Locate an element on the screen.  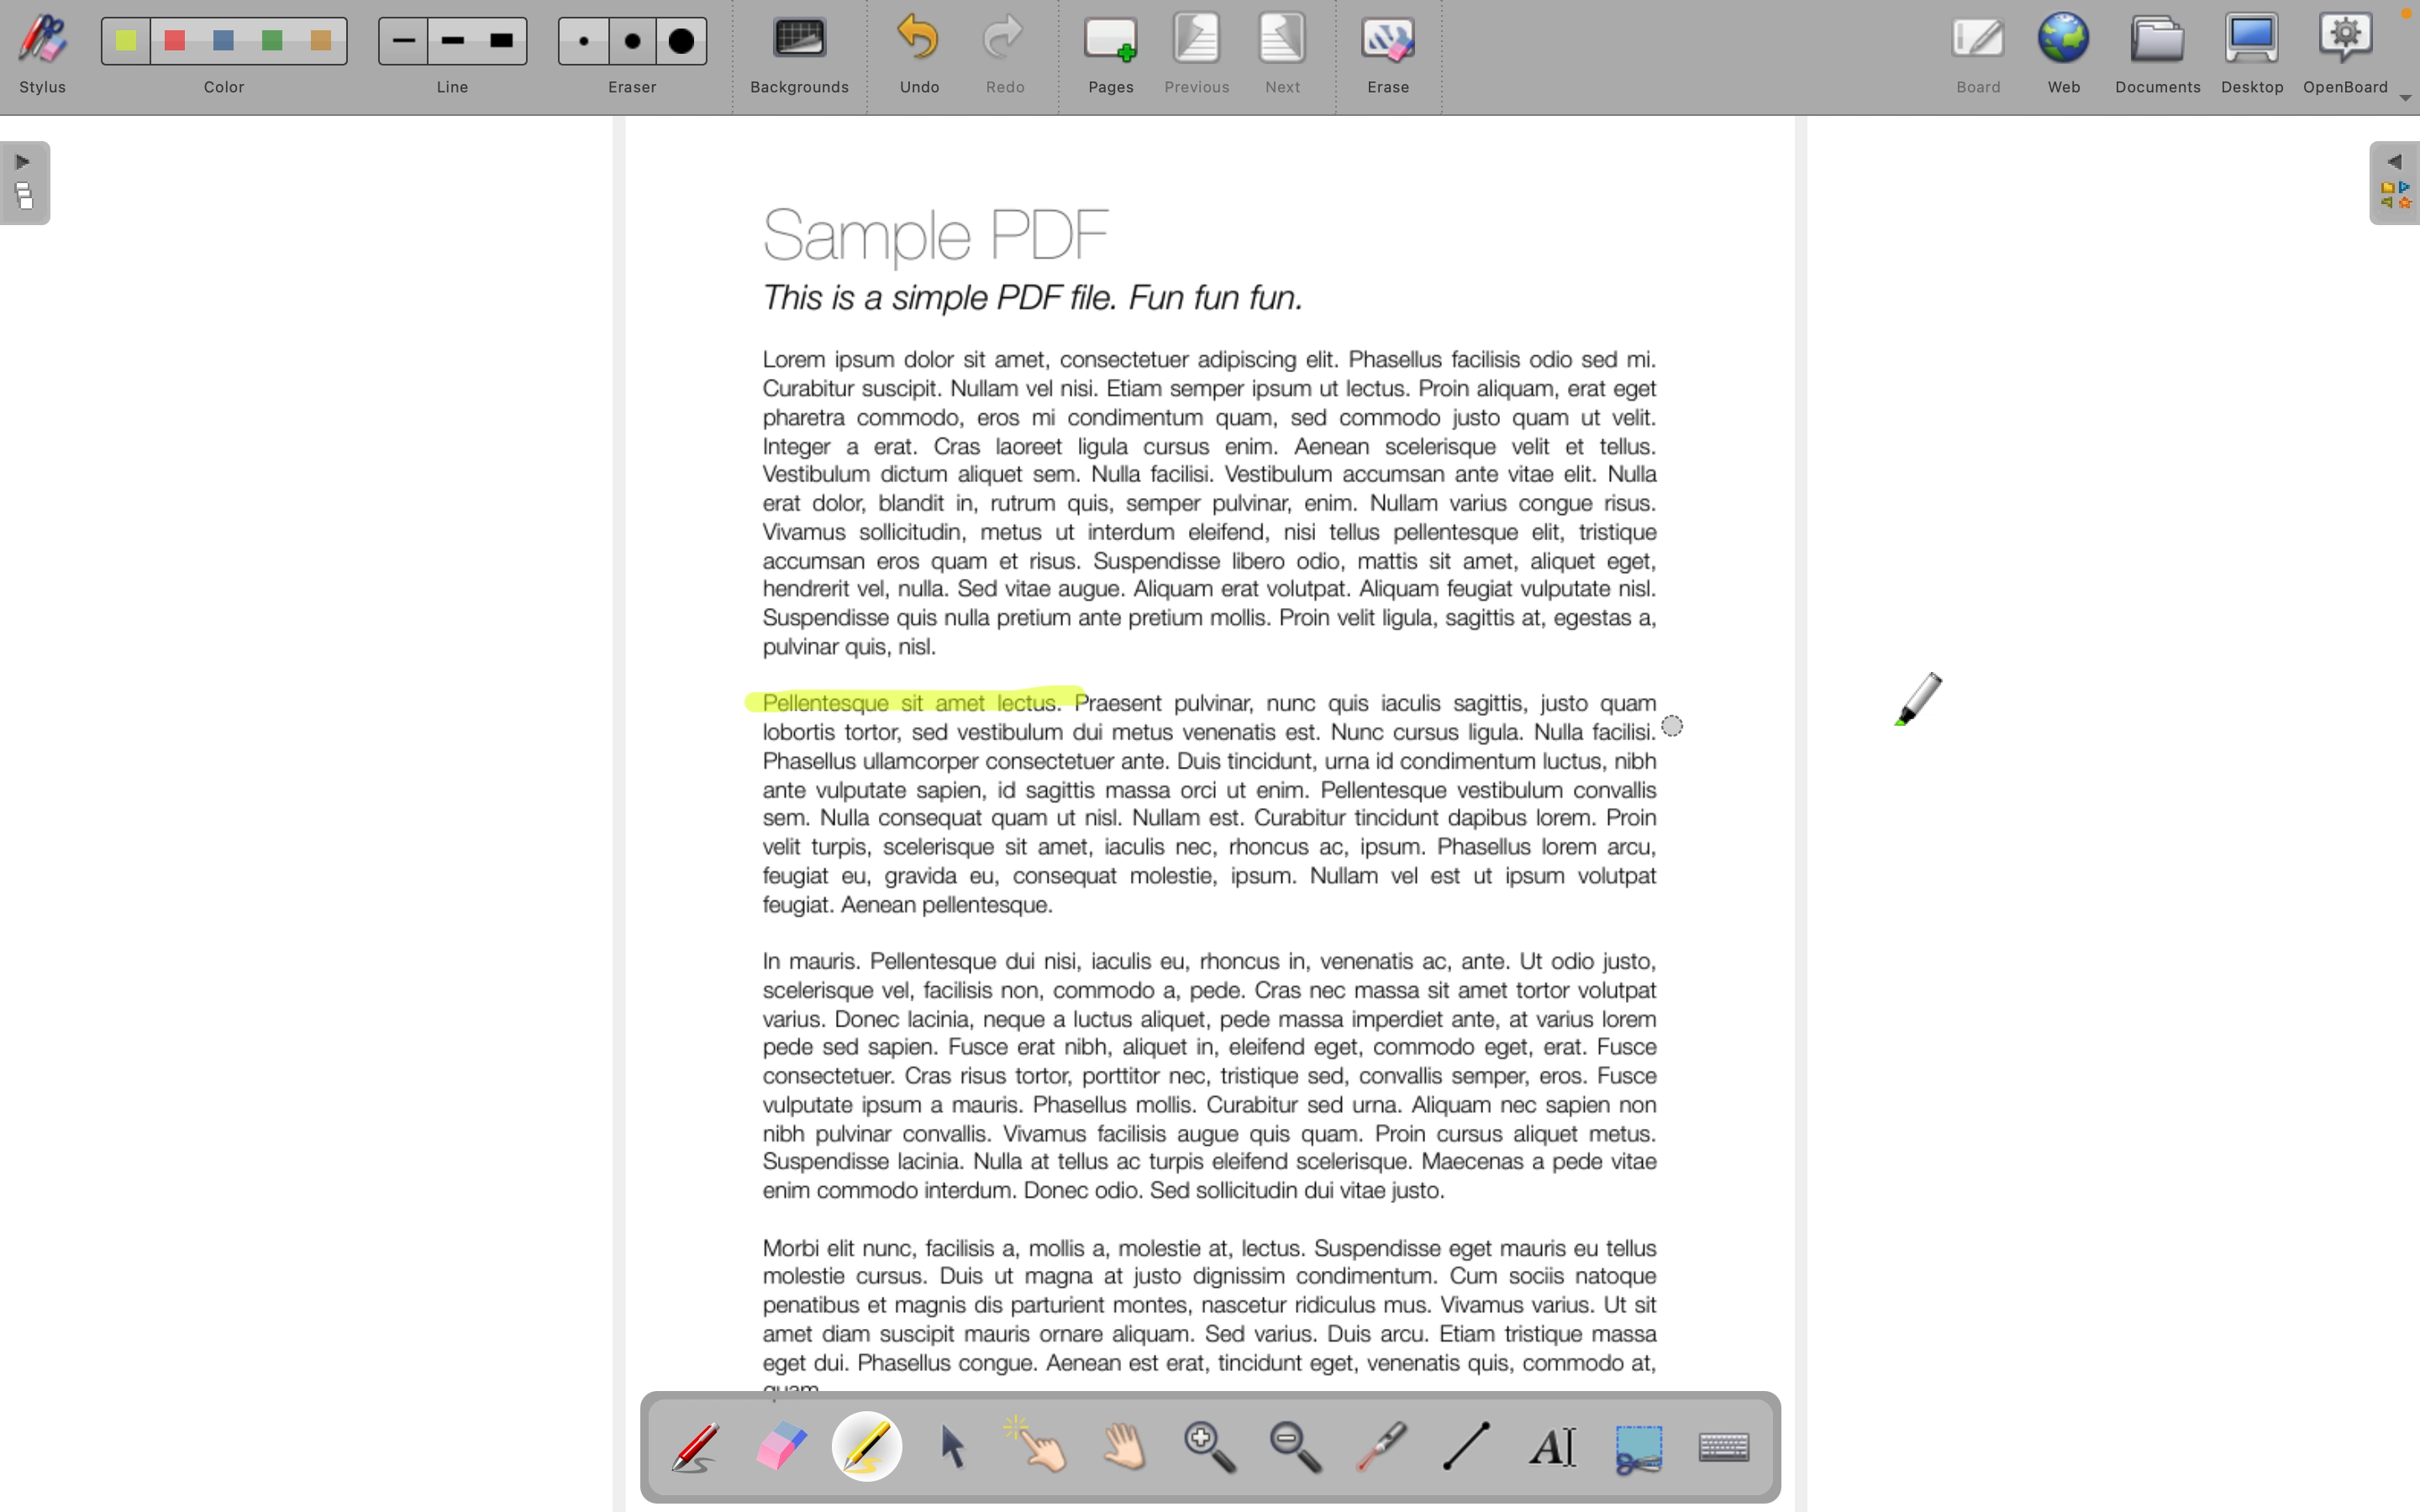
undo is located at coordinates (909, 56).